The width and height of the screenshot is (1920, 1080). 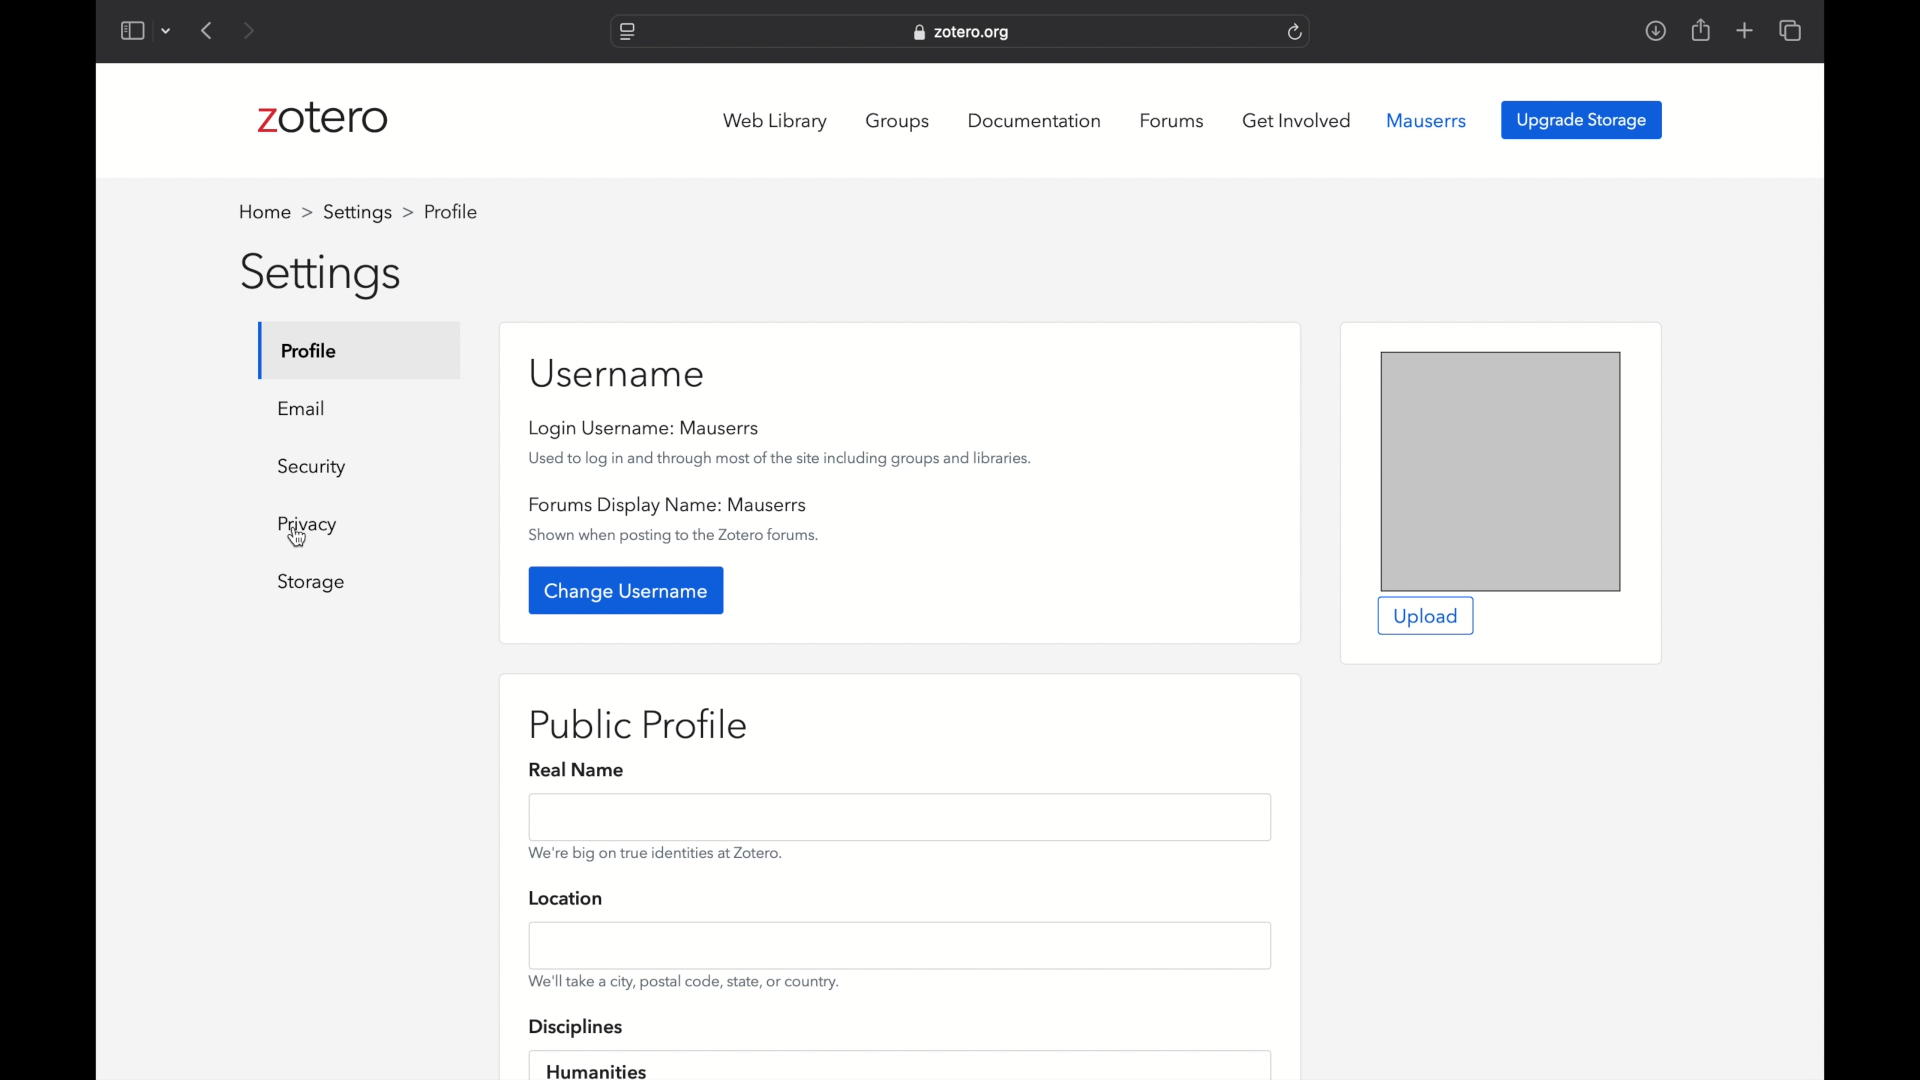 I want to click on upload, so click(x=1424, y=617).